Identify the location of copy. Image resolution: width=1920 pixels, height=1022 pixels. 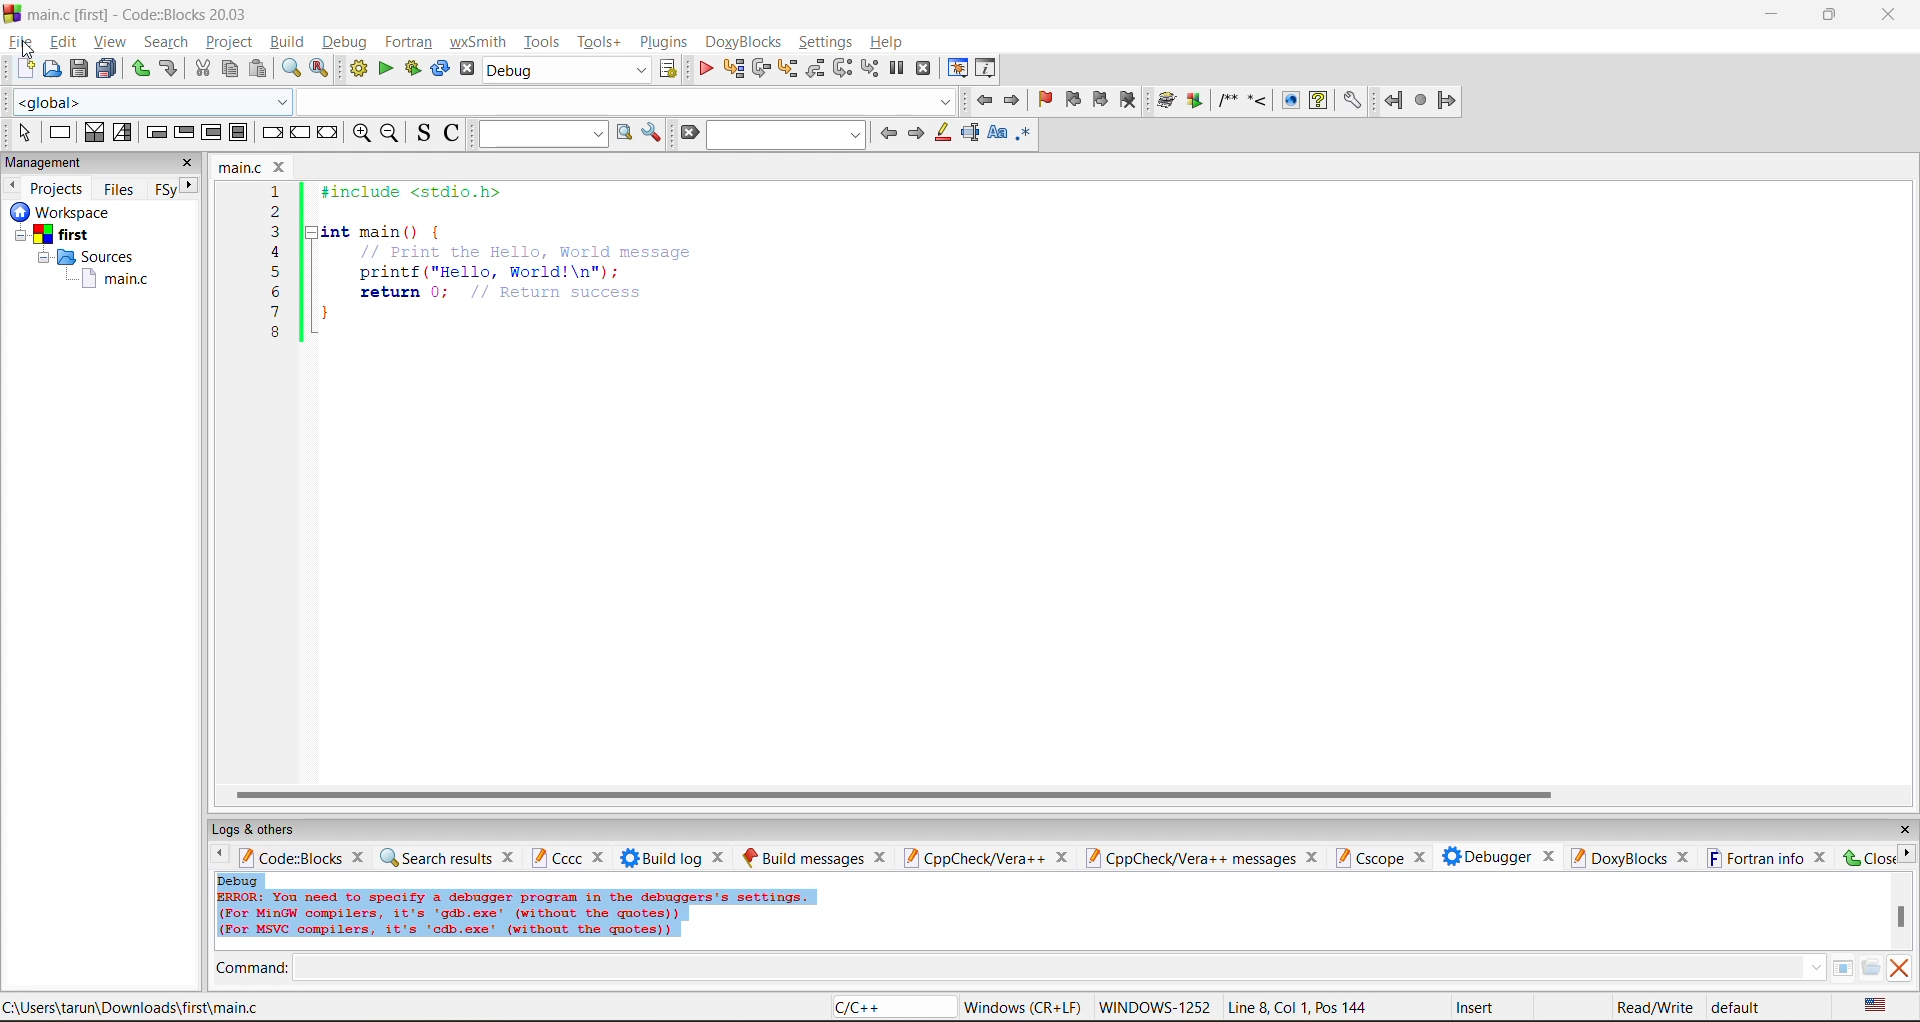
(231, 69).